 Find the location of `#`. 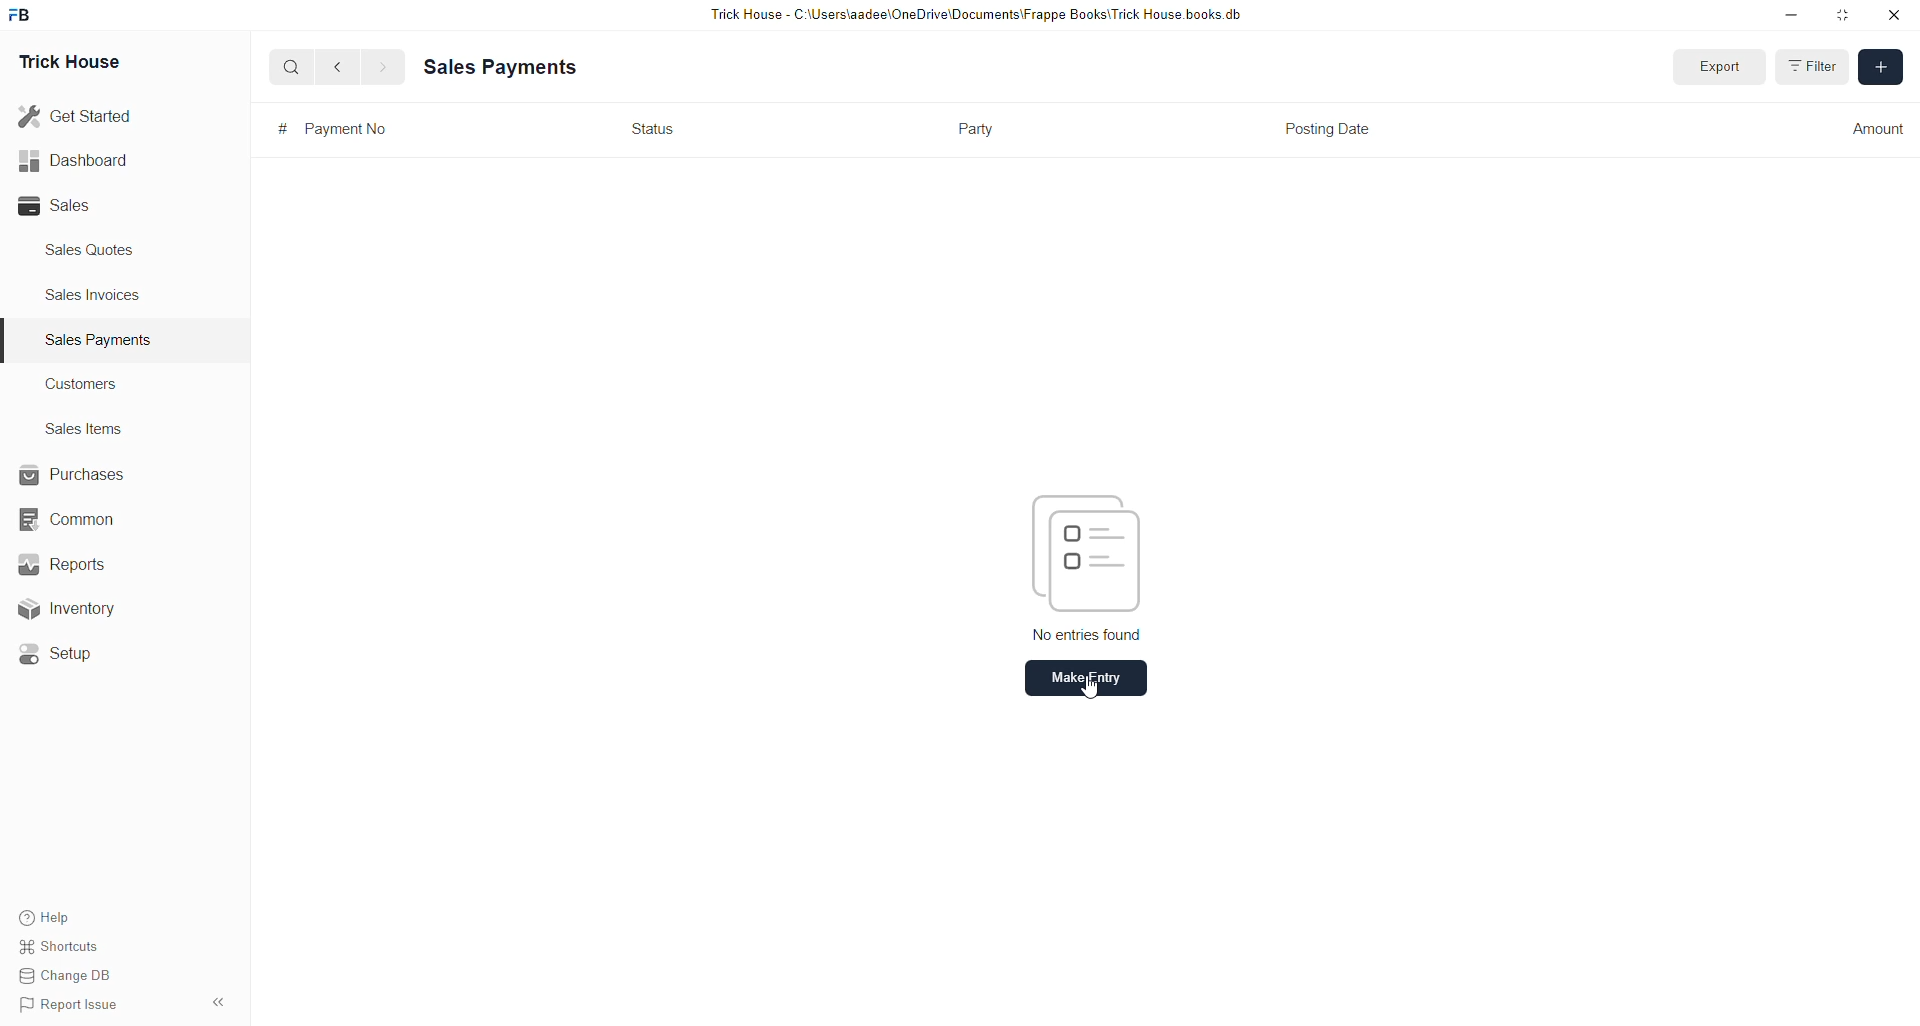

# is located at coordinates (281, 128).